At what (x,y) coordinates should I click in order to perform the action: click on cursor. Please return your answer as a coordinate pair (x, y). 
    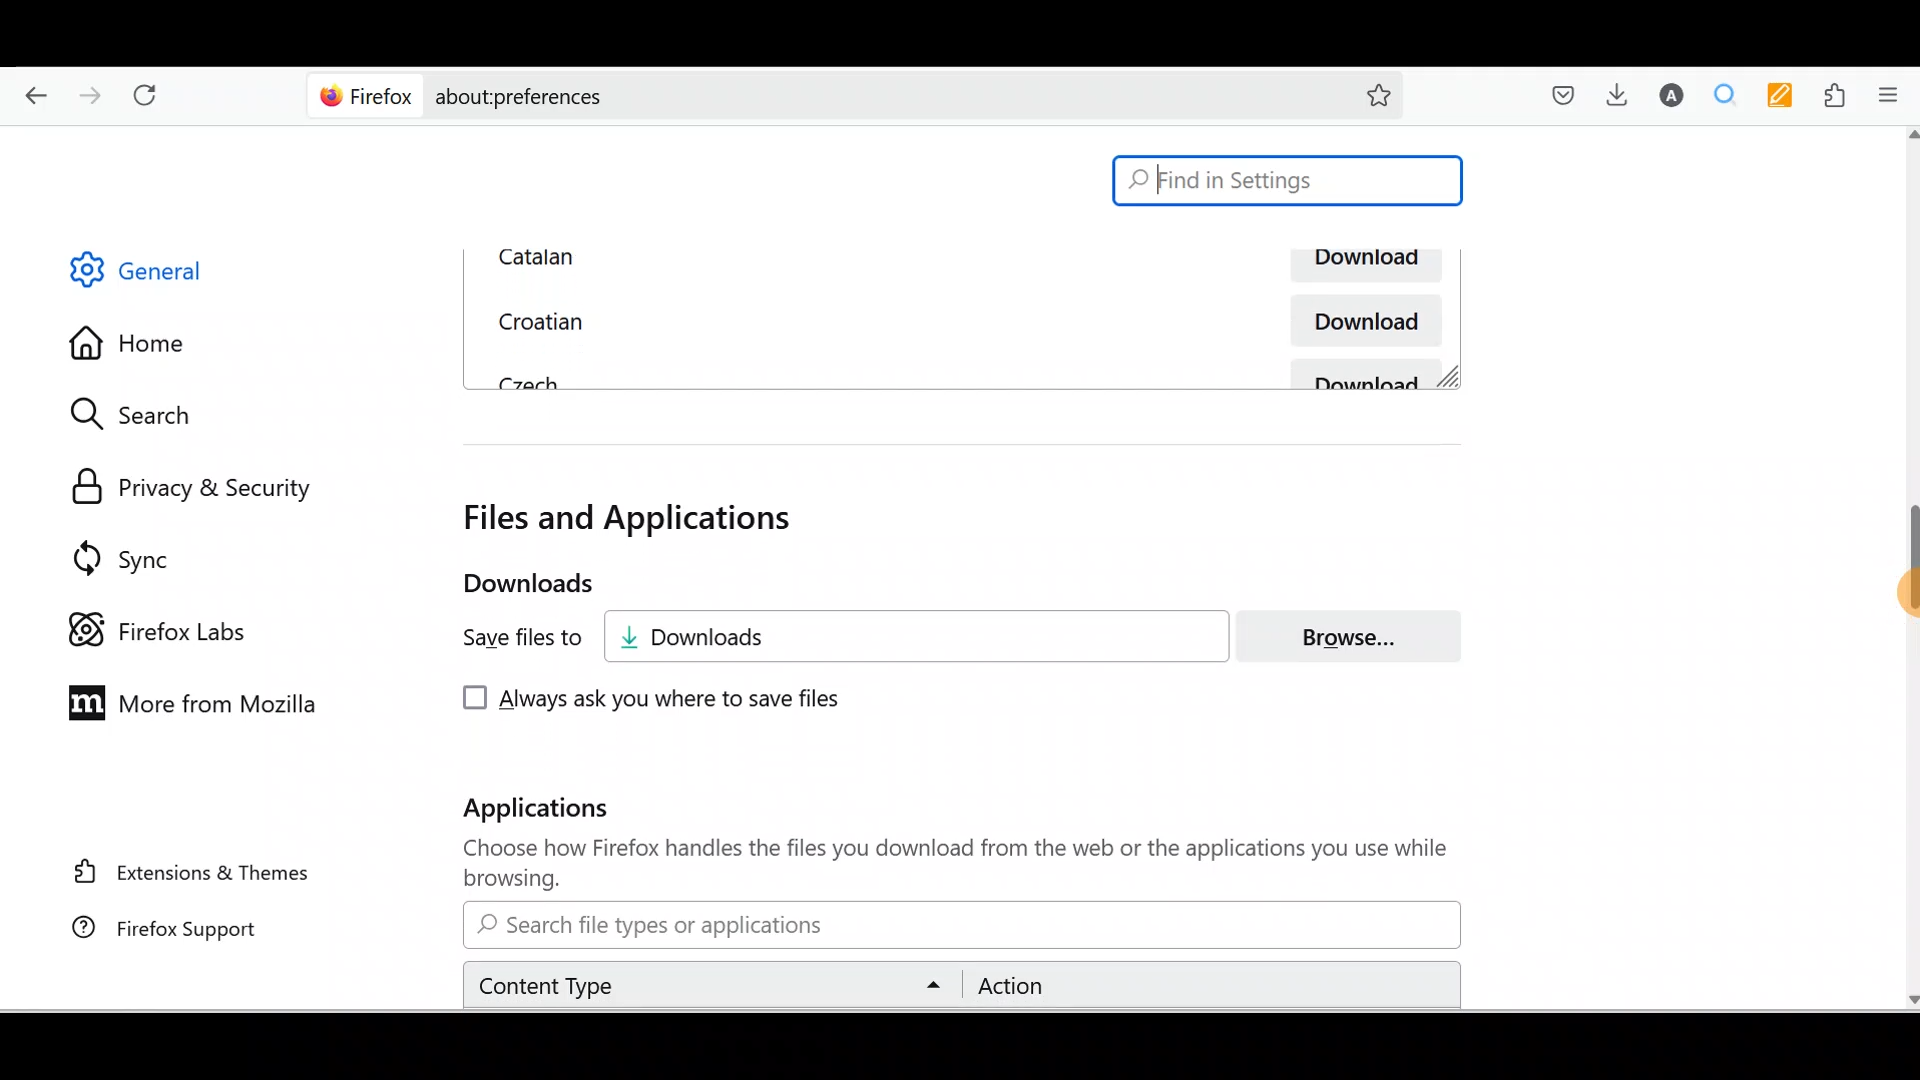
    Looking at the image, I should click on (1908, 595).